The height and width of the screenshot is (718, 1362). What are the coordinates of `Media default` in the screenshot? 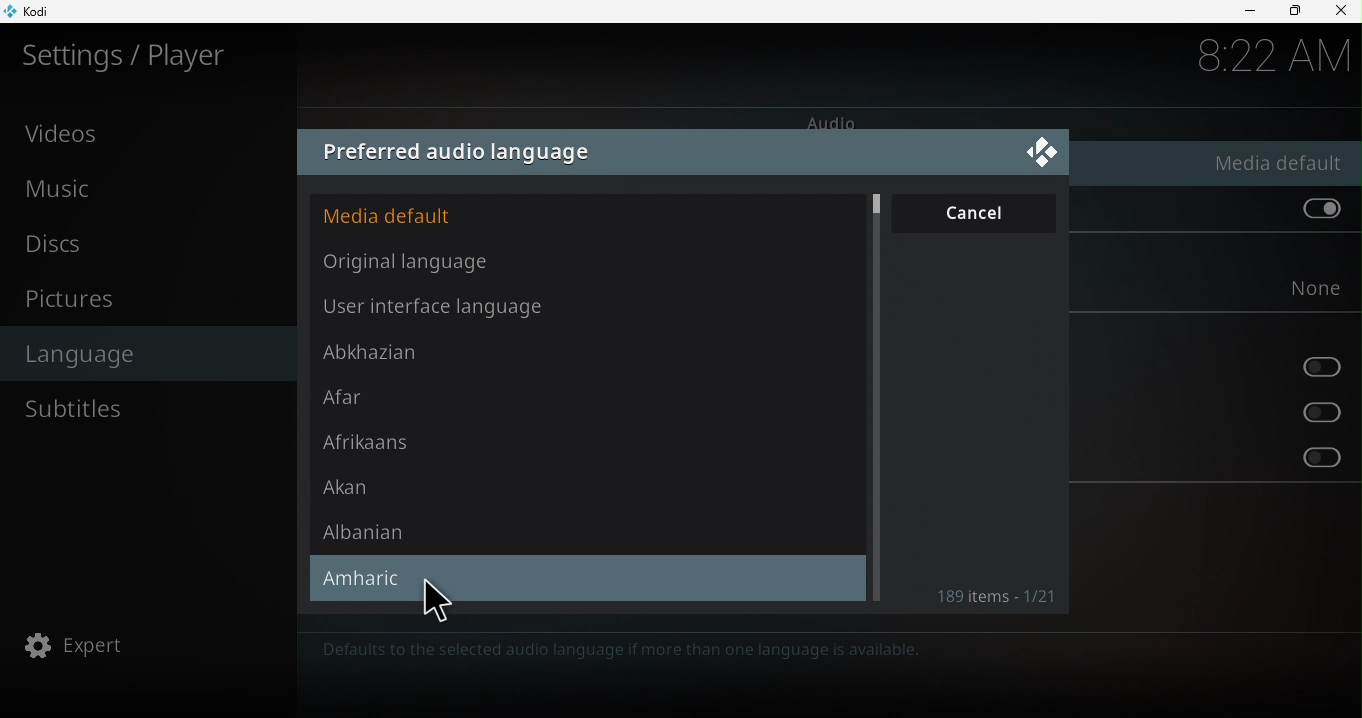 It's located at (570, 216).